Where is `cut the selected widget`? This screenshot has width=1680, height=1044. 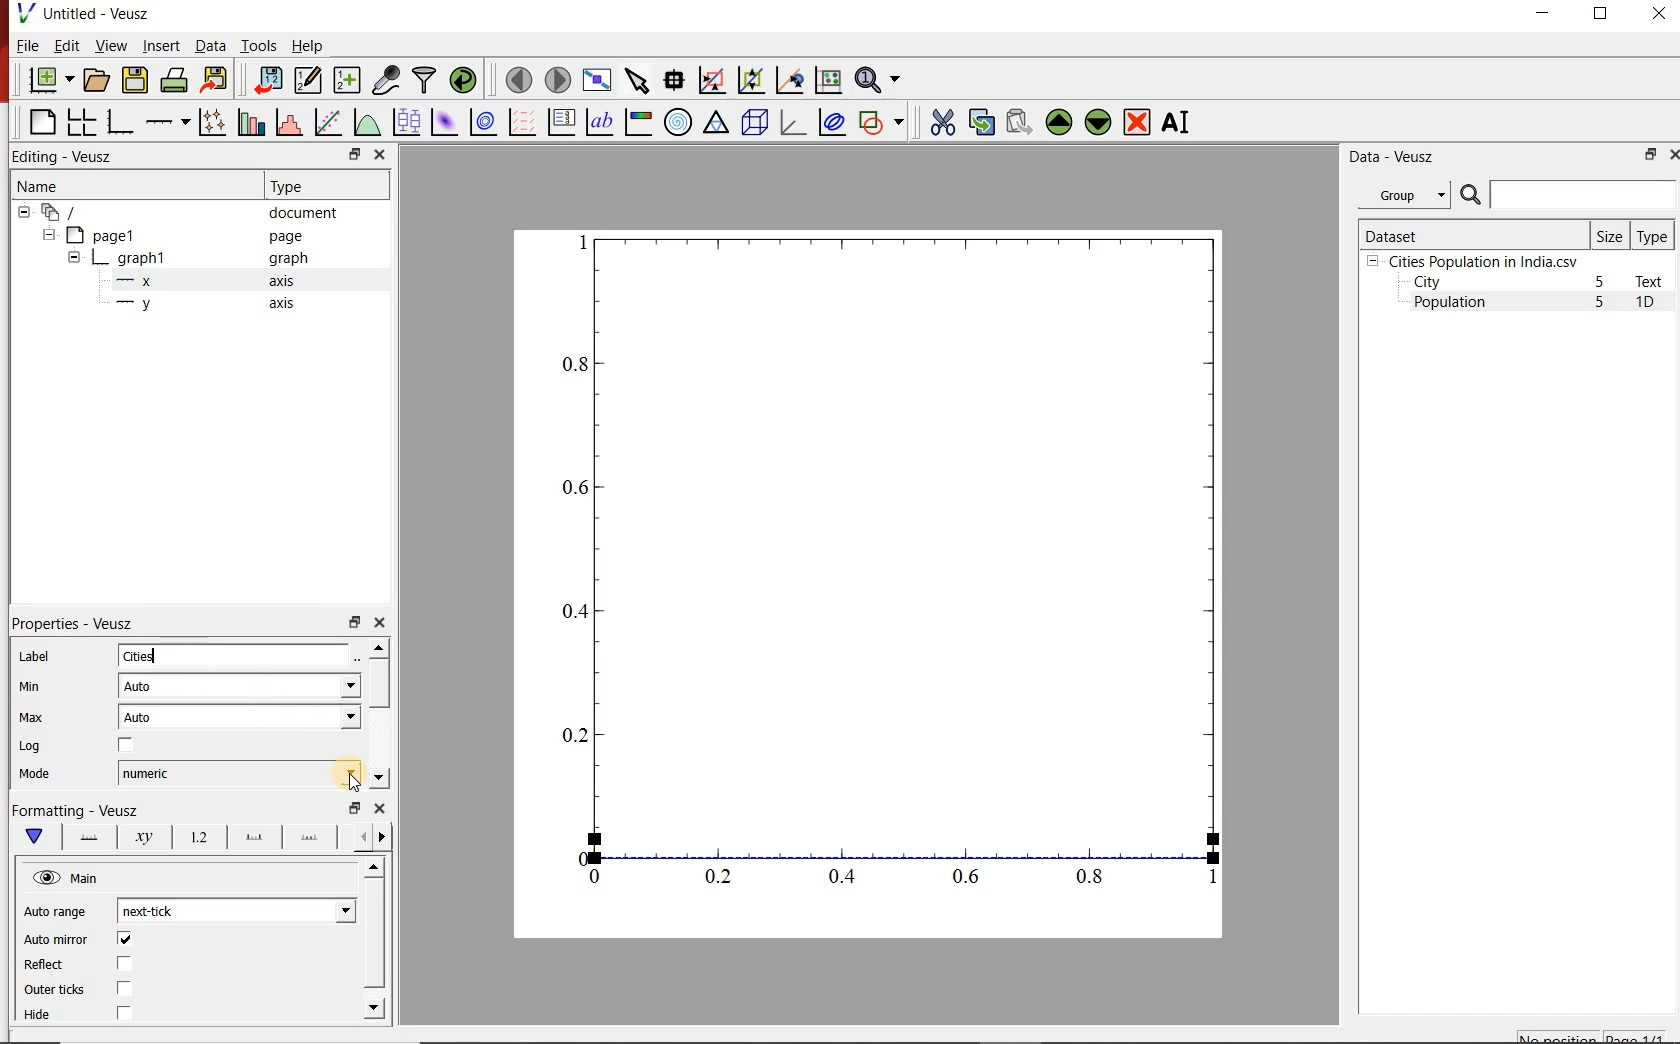 cut the selected widget is located at coordinates (939, 122).